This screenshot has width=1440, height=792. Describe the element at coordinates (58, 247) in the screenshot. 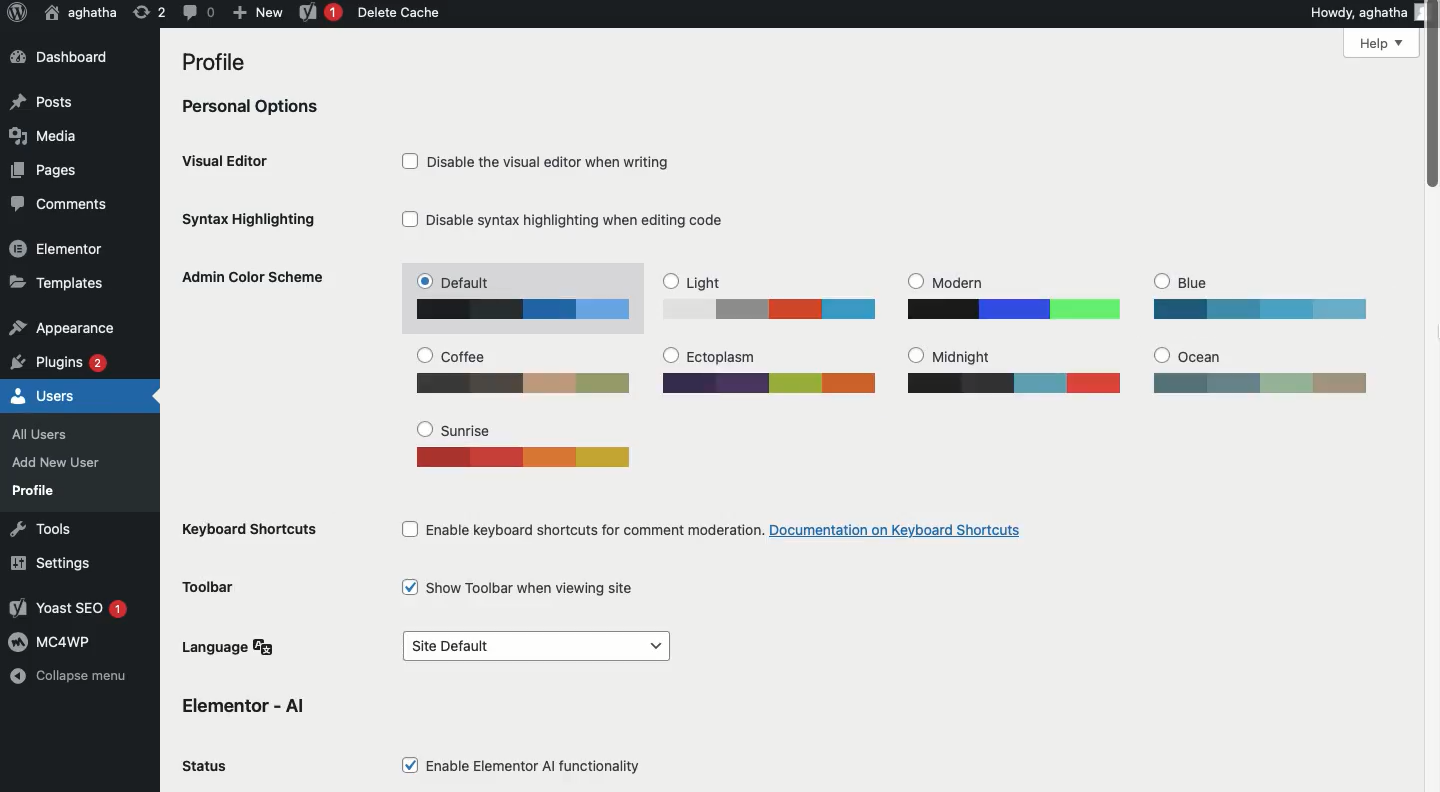

I see `Elementor` at that location.